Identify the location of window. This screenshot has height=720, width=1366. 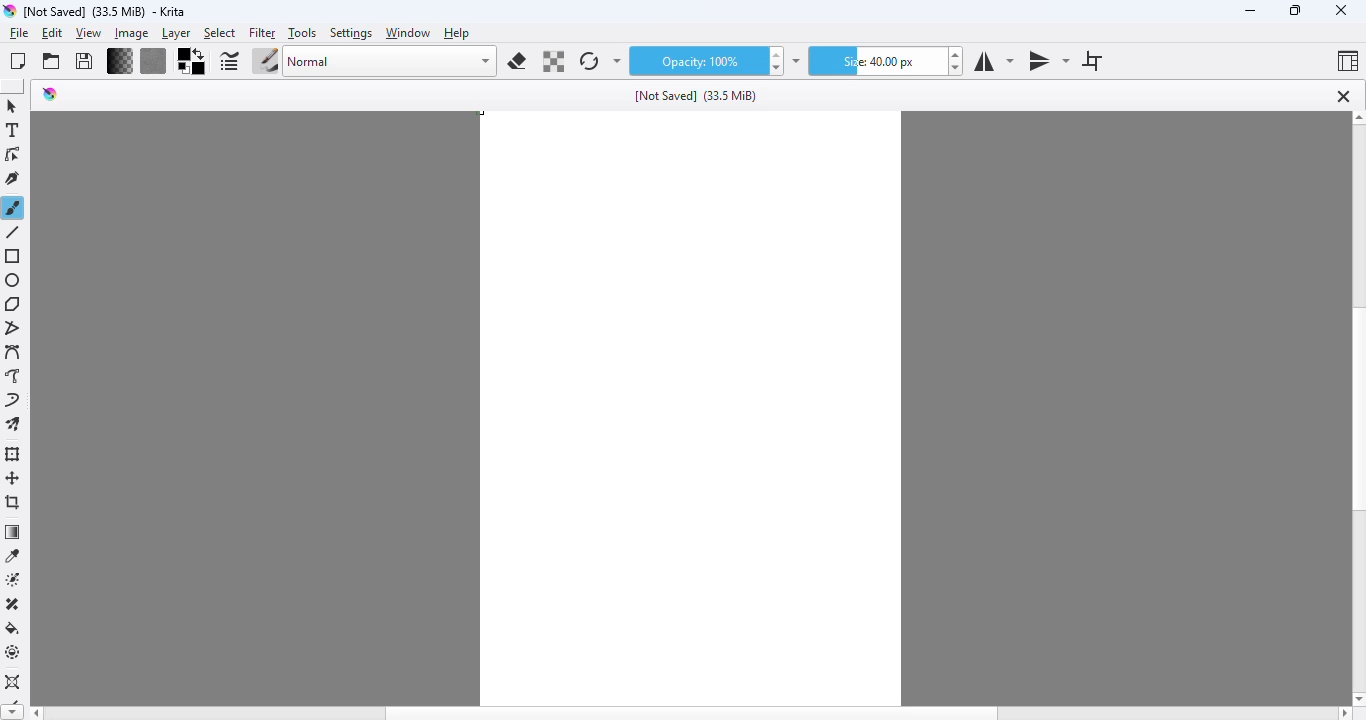
(410, 32).